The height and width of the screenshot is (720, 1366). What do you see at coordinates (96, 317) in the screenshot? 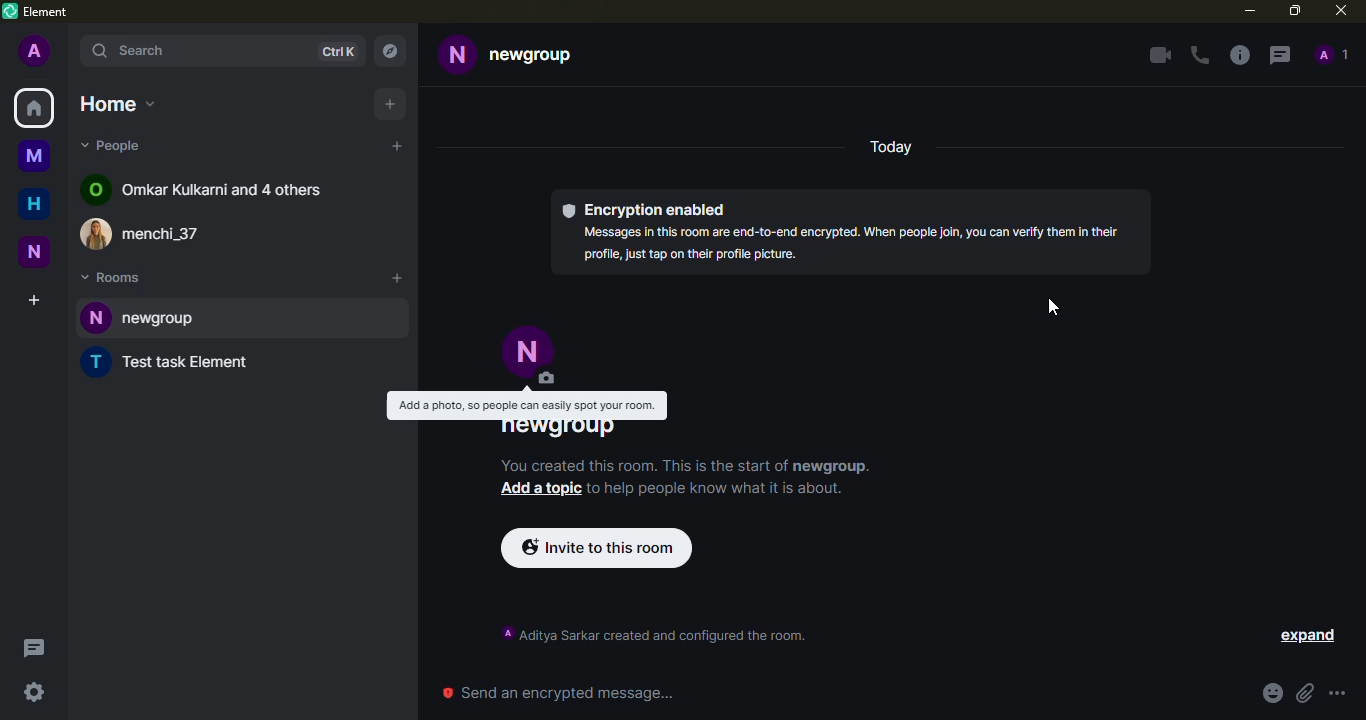
I see `Profile pic` at bounding box center [96, 317].